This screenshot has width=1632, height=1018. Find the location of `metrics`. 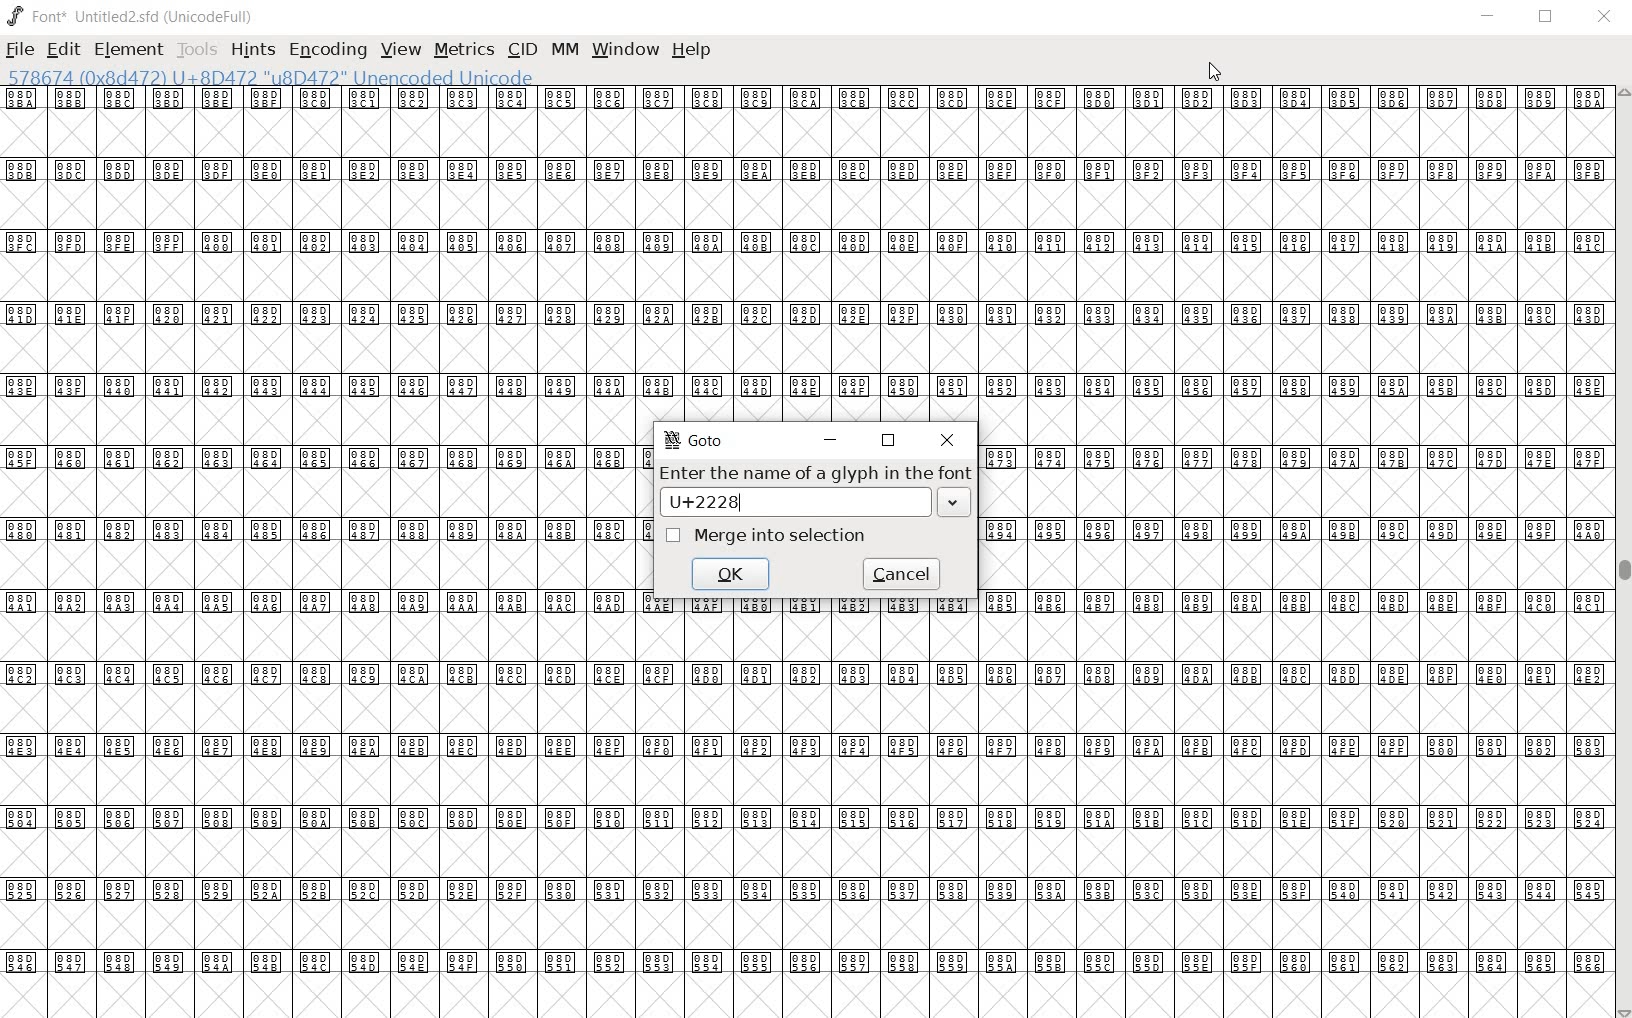

metrics is located at coordinates (463, 51).